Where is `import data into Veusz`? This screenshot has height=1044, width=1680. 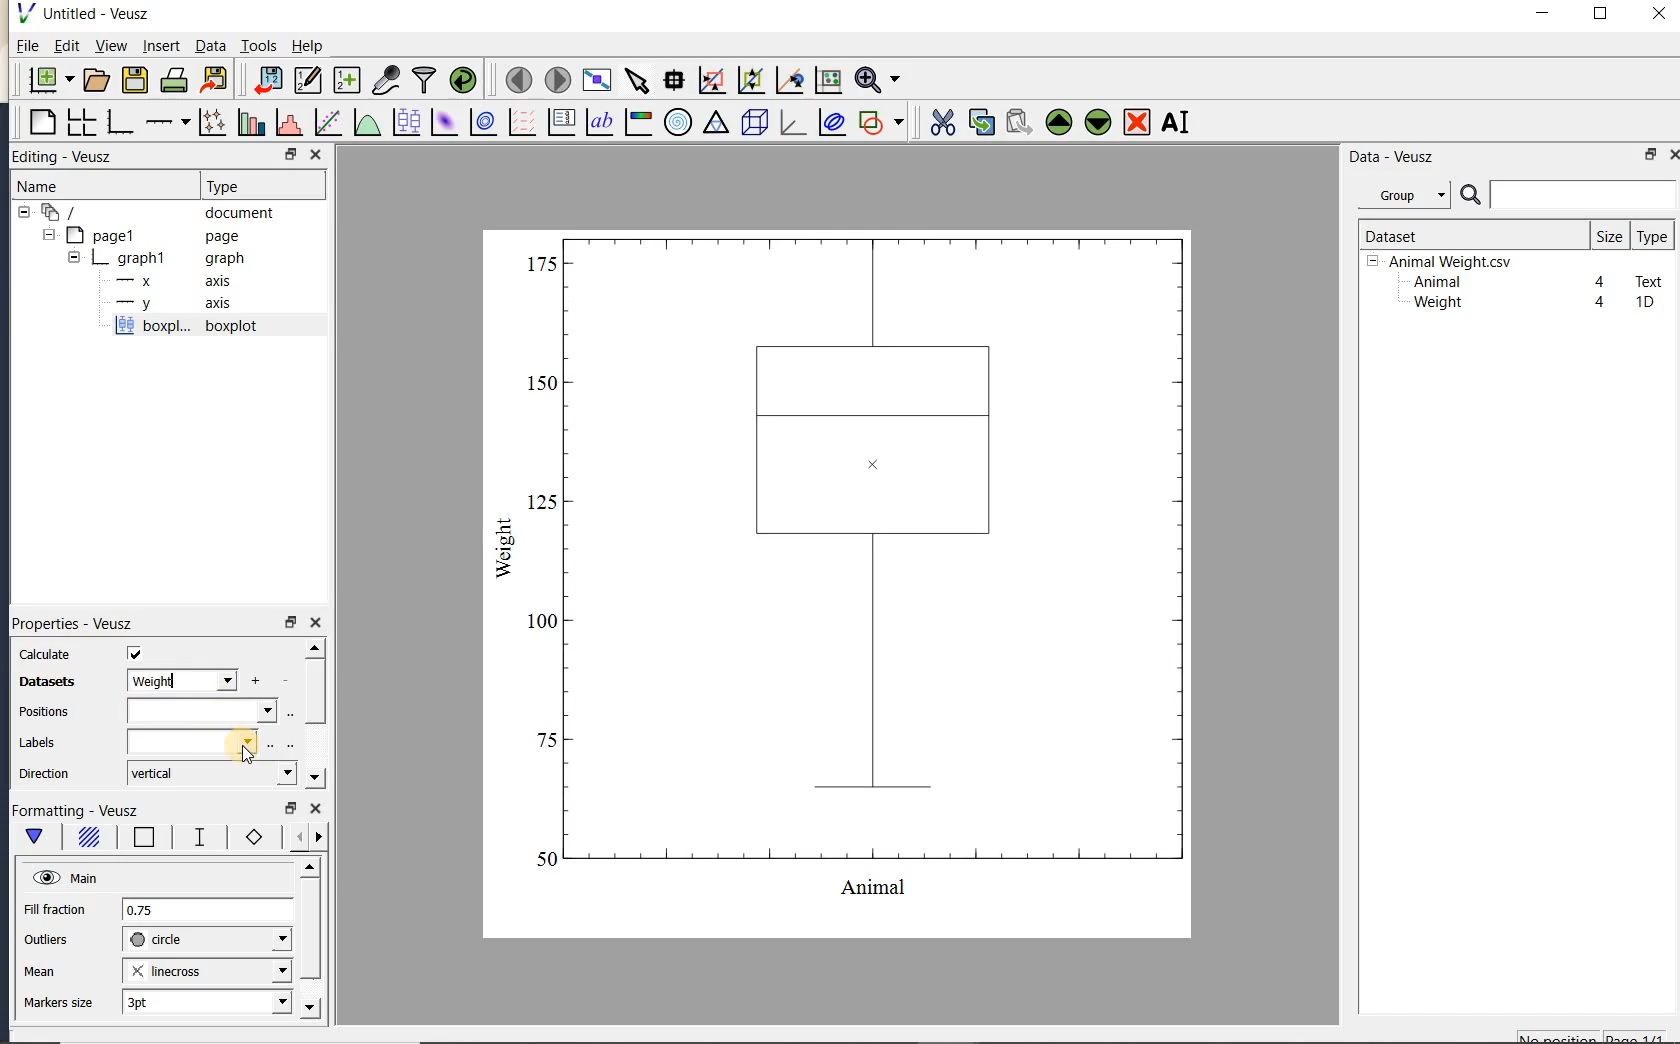 import data into Veusz is located at coordinates (268, 81).